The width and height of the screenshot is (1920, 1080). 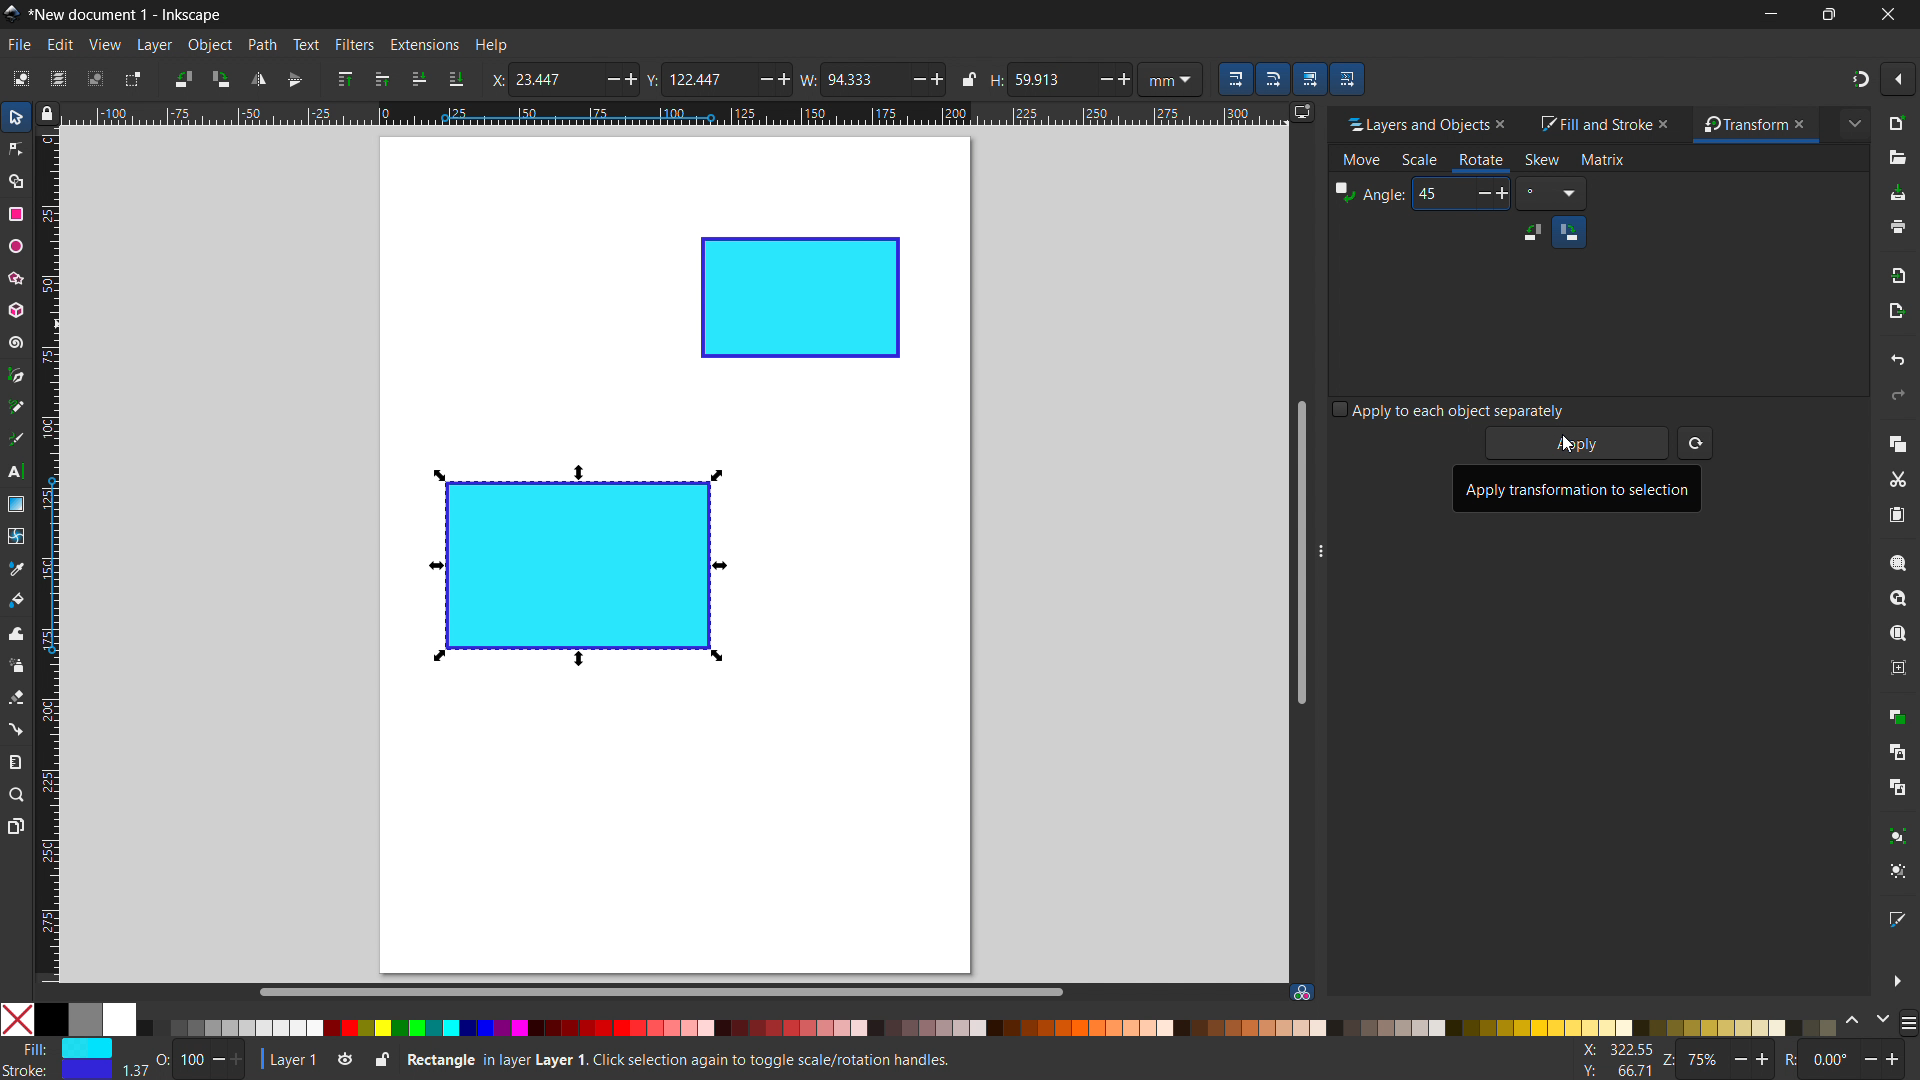 What do you see at coordinates (1825, 14) in the screenshot?
I see `maximize` at bounding box center [1825, 14].